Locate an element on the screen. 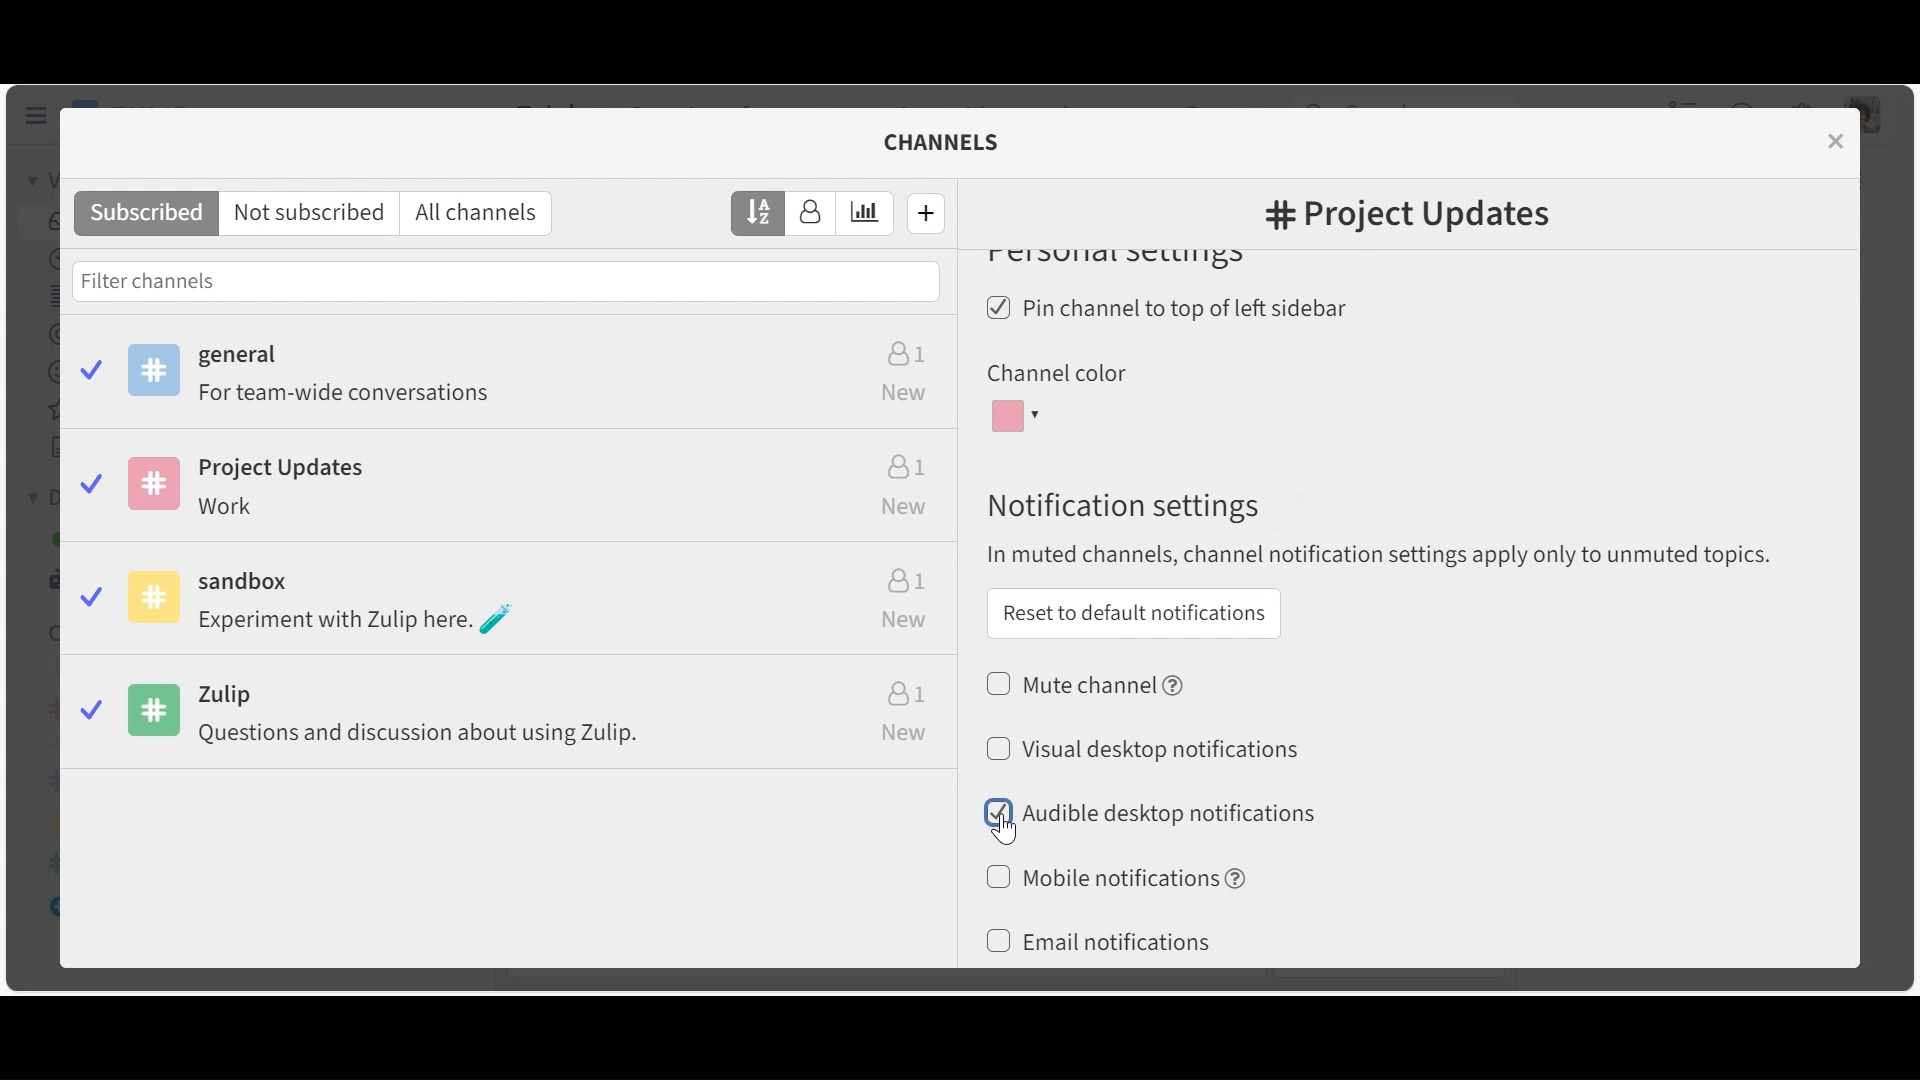 The image size is (1920, 1080). In muted channels, channel notification settings apply to only to unmuted topics is located at coordinates (1388, 556).